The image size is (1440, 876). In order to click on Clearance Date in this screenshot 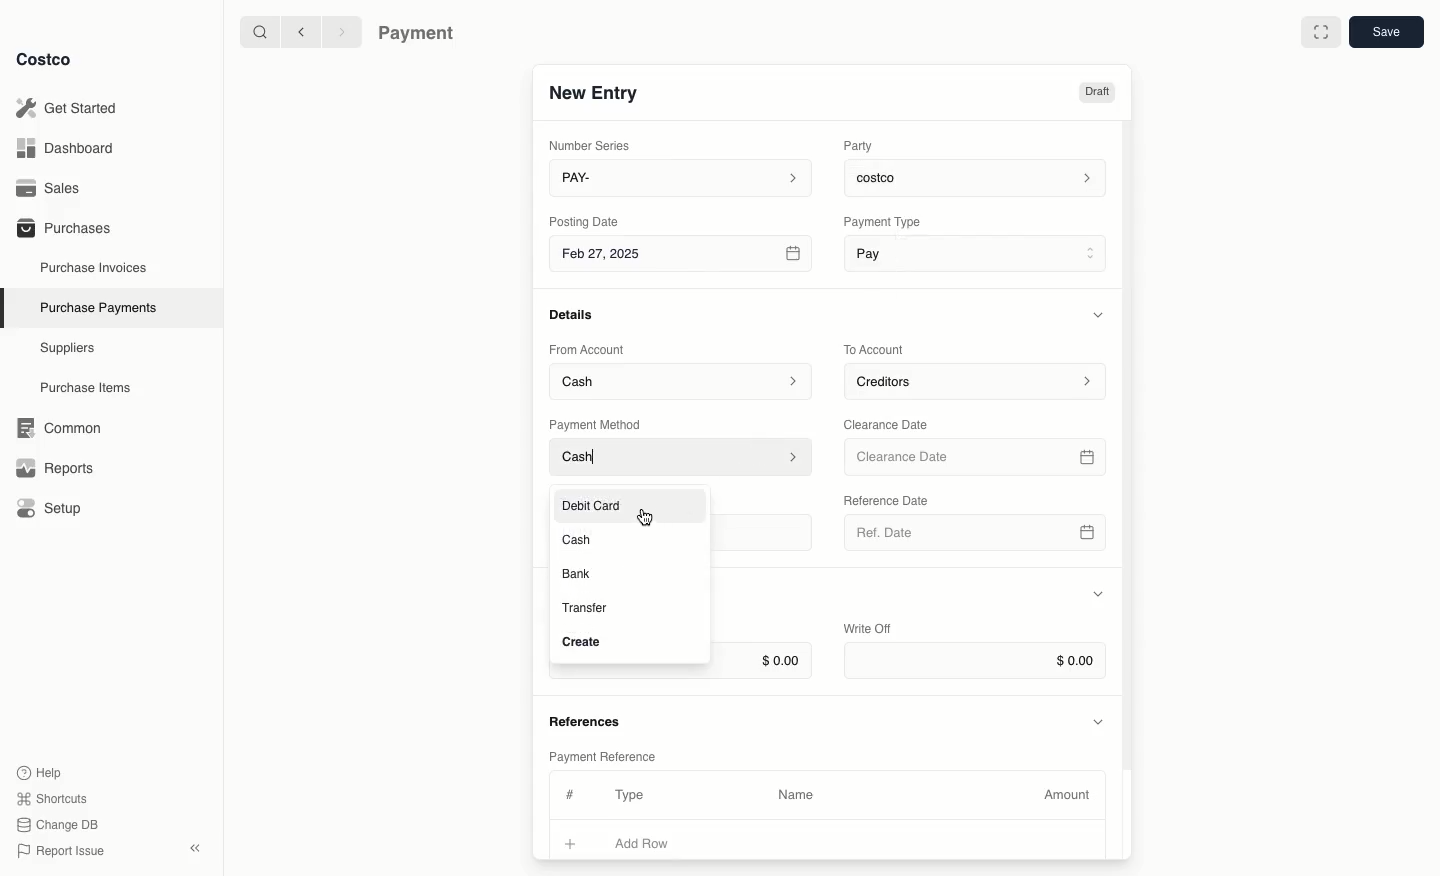, I will do `click(893, 423)`.